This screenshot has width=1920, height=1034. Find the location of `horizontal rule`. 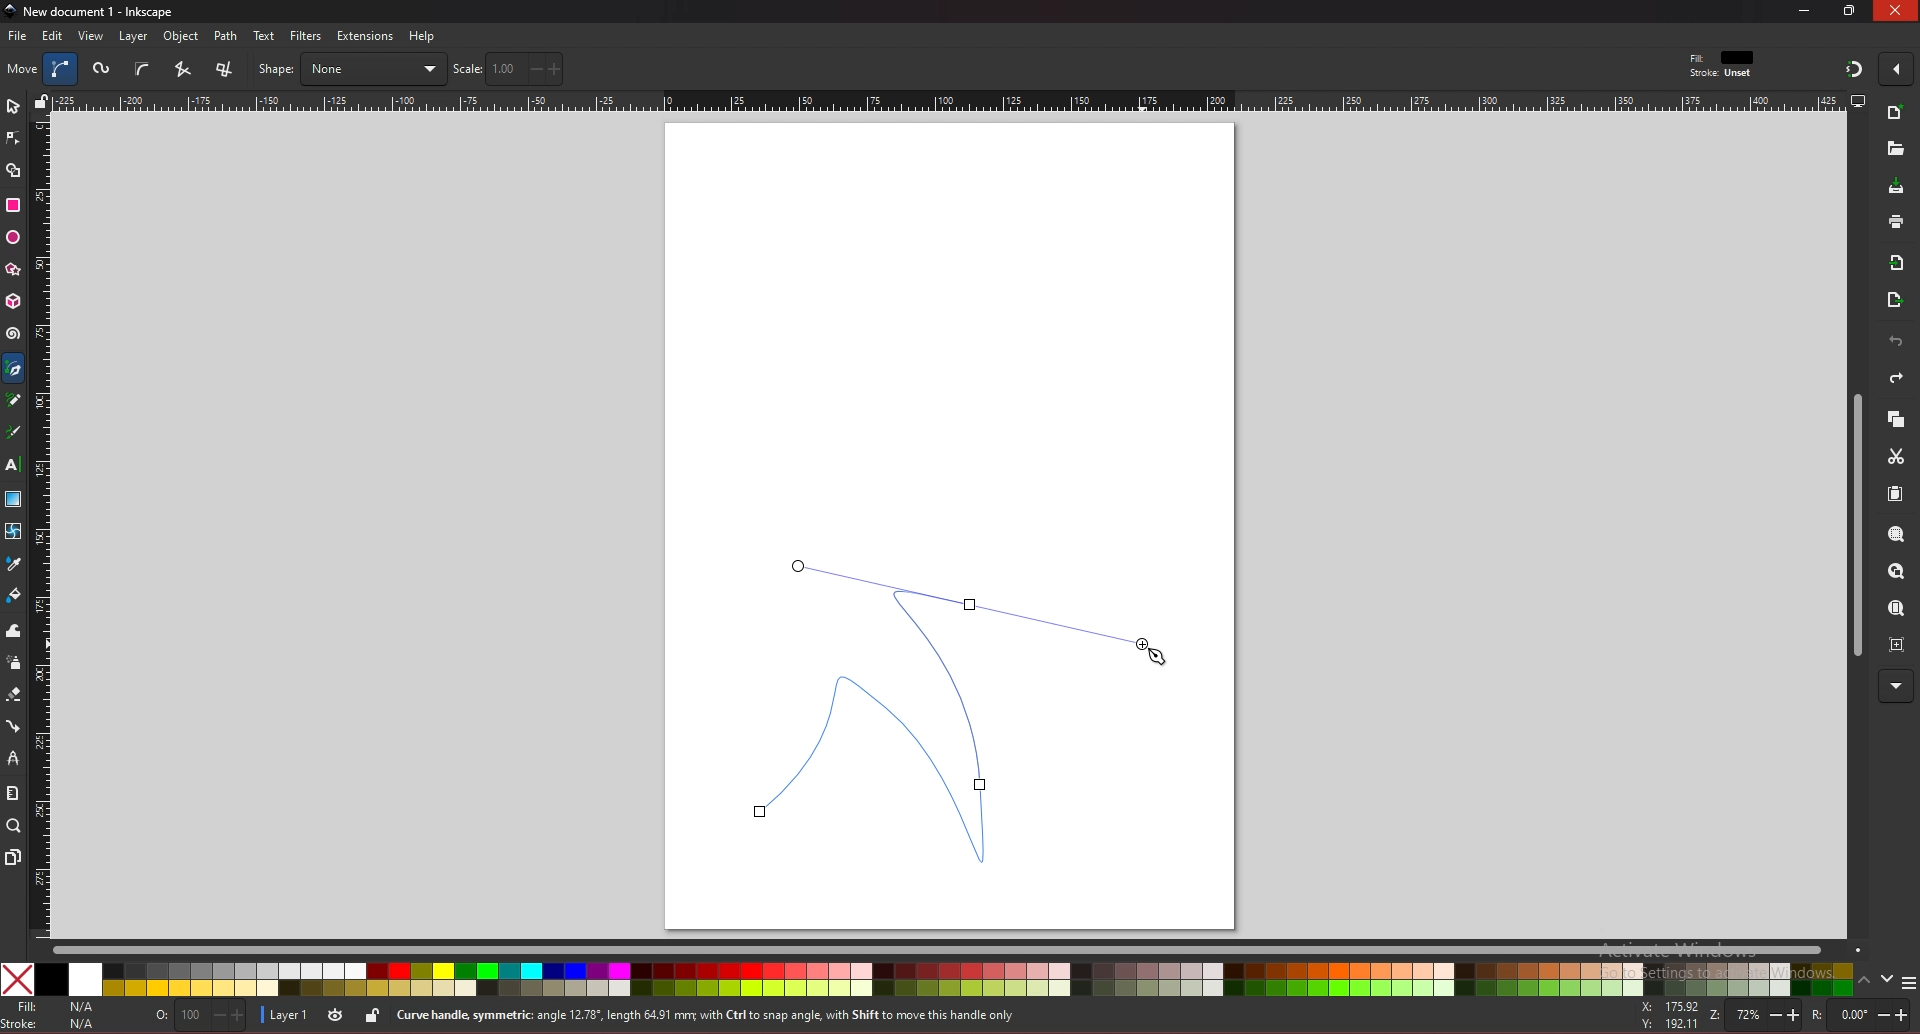

horizontal rule is located at coordinates (948, 100).